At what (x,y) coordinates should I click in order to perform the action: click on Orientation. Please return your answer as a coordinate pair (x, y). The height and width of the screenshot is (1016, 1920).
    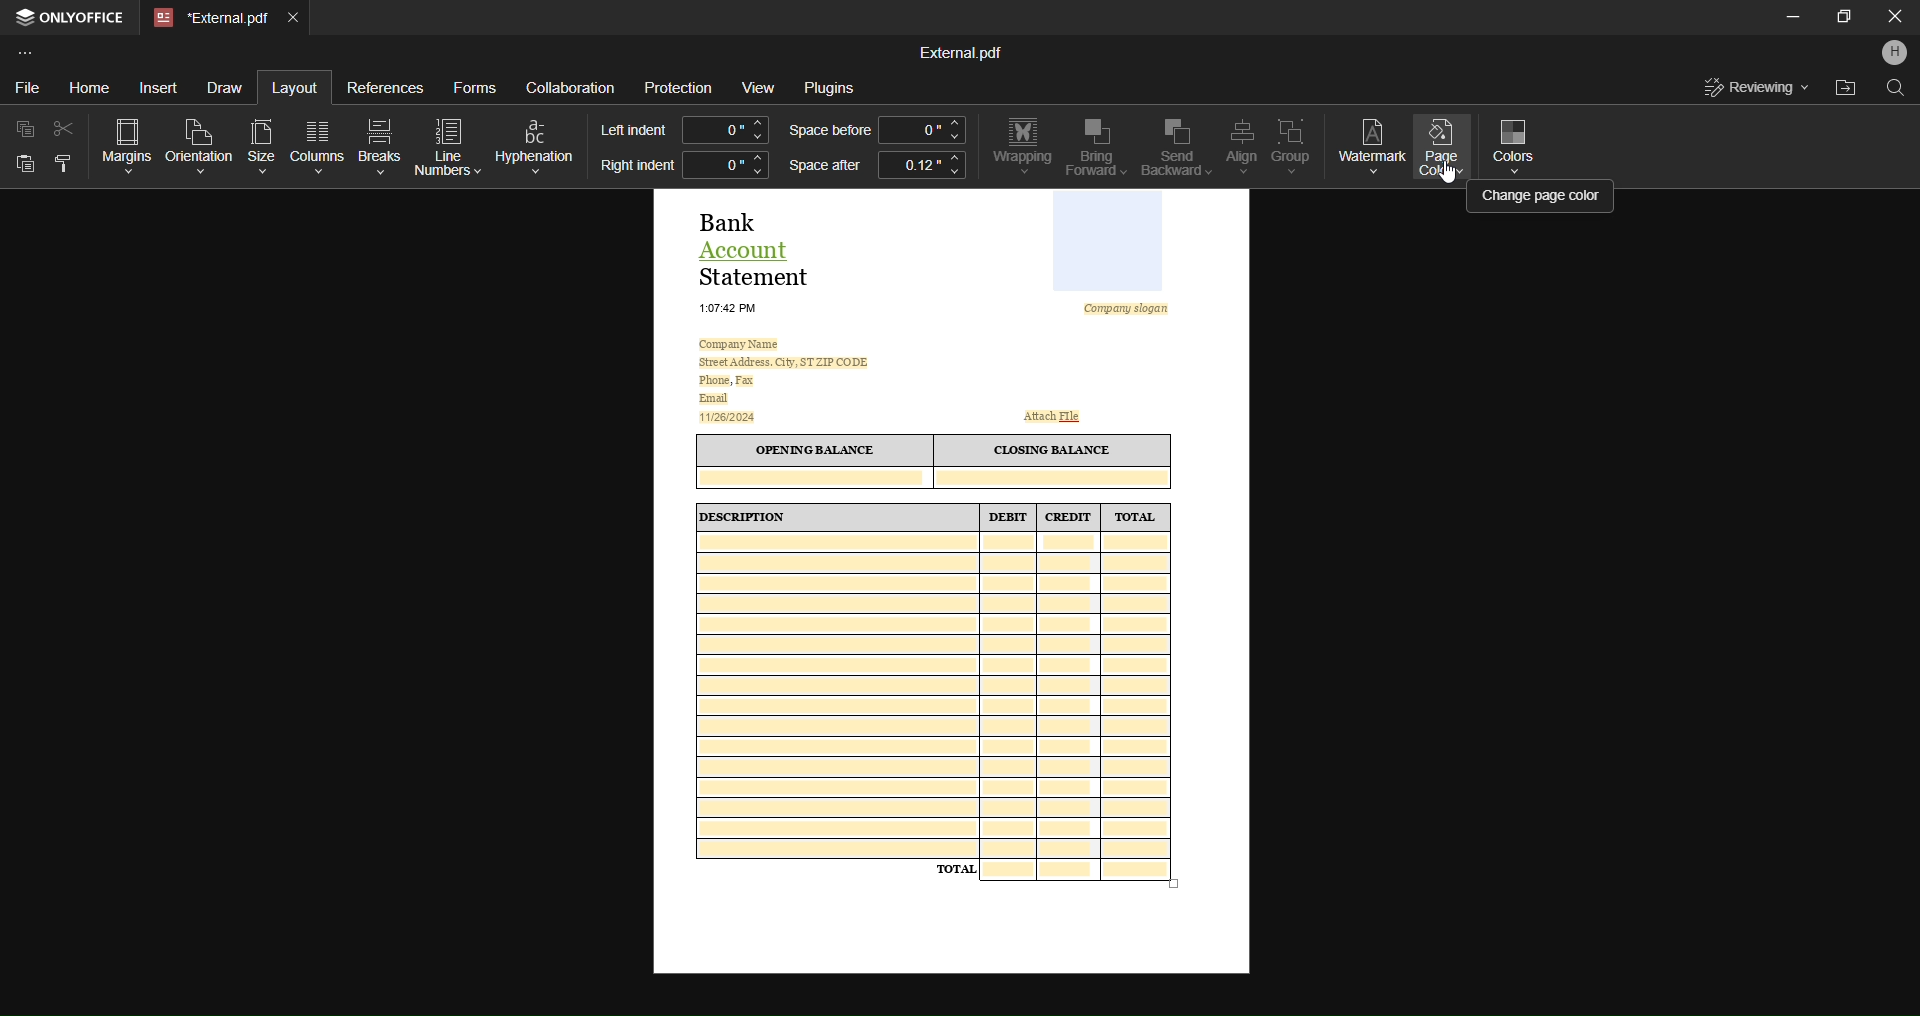
    Looking at the image, I should click on (198, 143).